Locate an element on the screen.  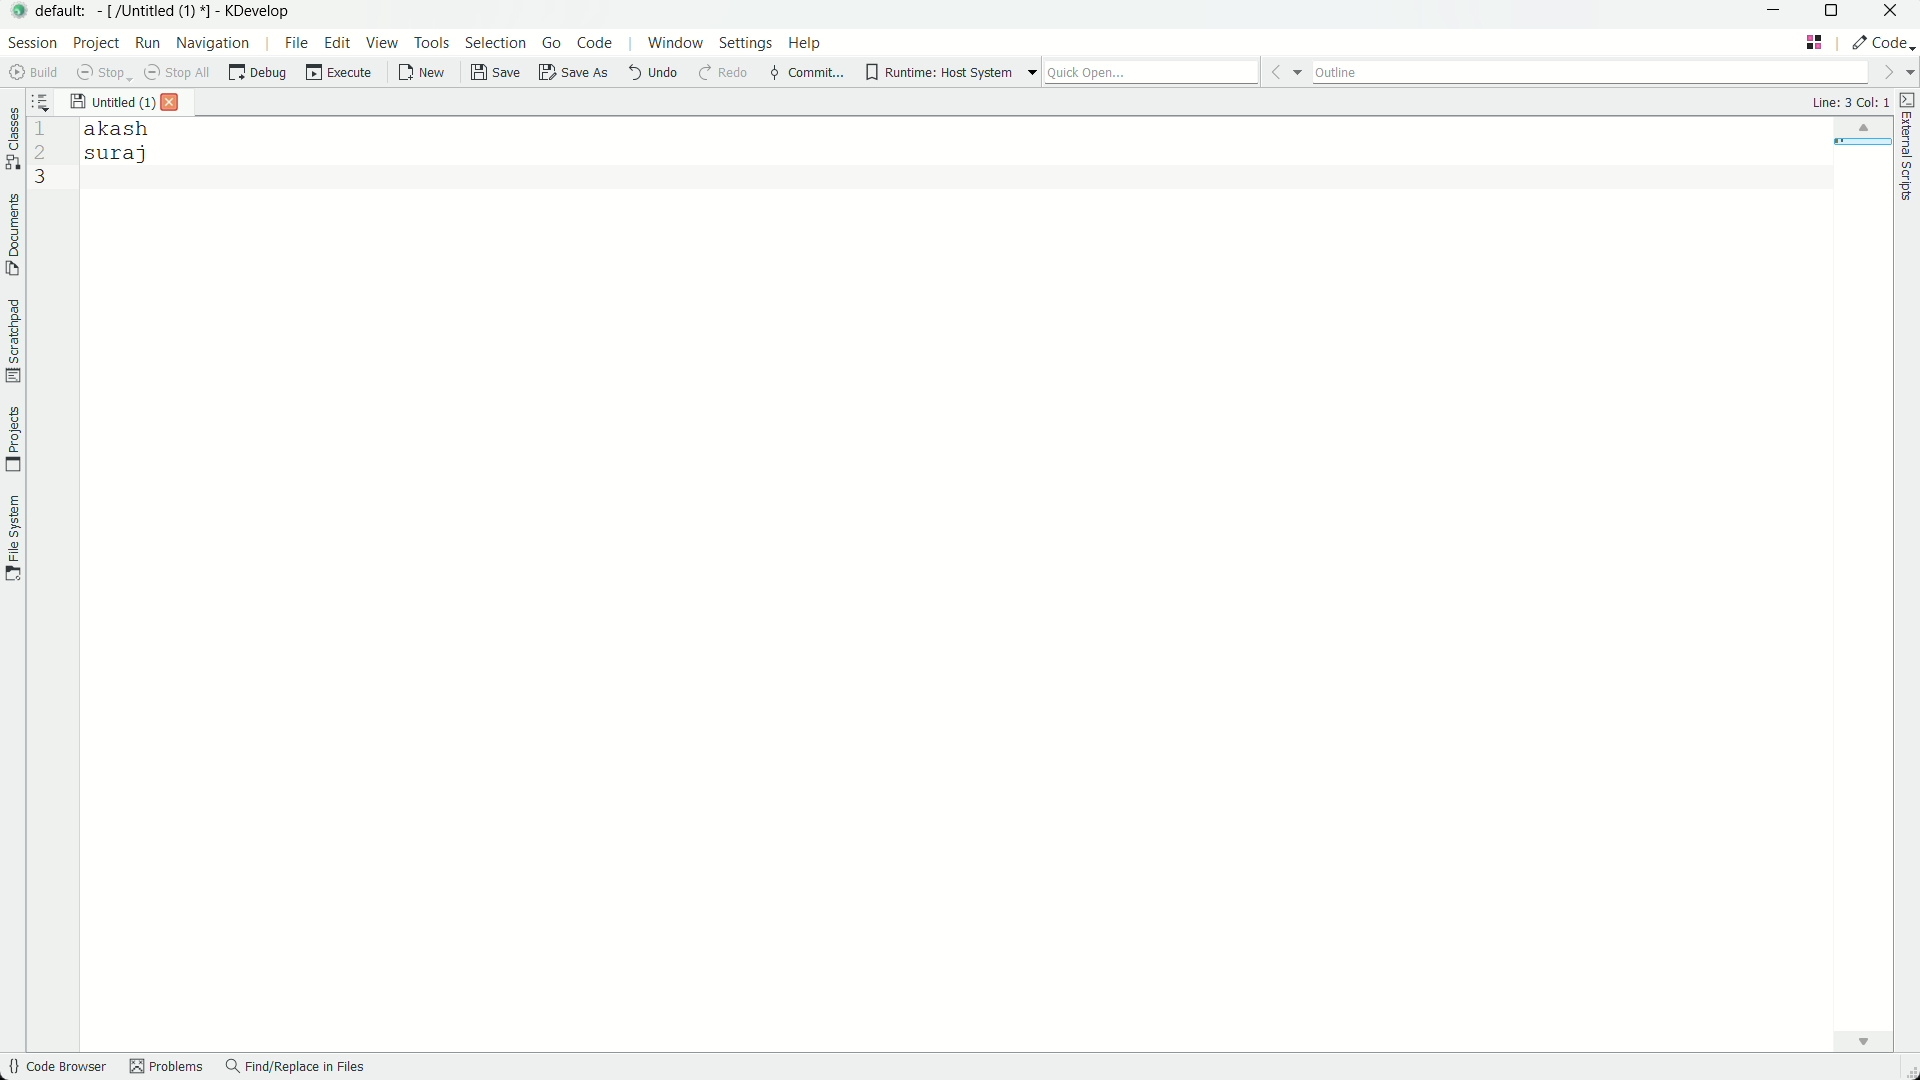
outline is located at coordinates (1613, 71).